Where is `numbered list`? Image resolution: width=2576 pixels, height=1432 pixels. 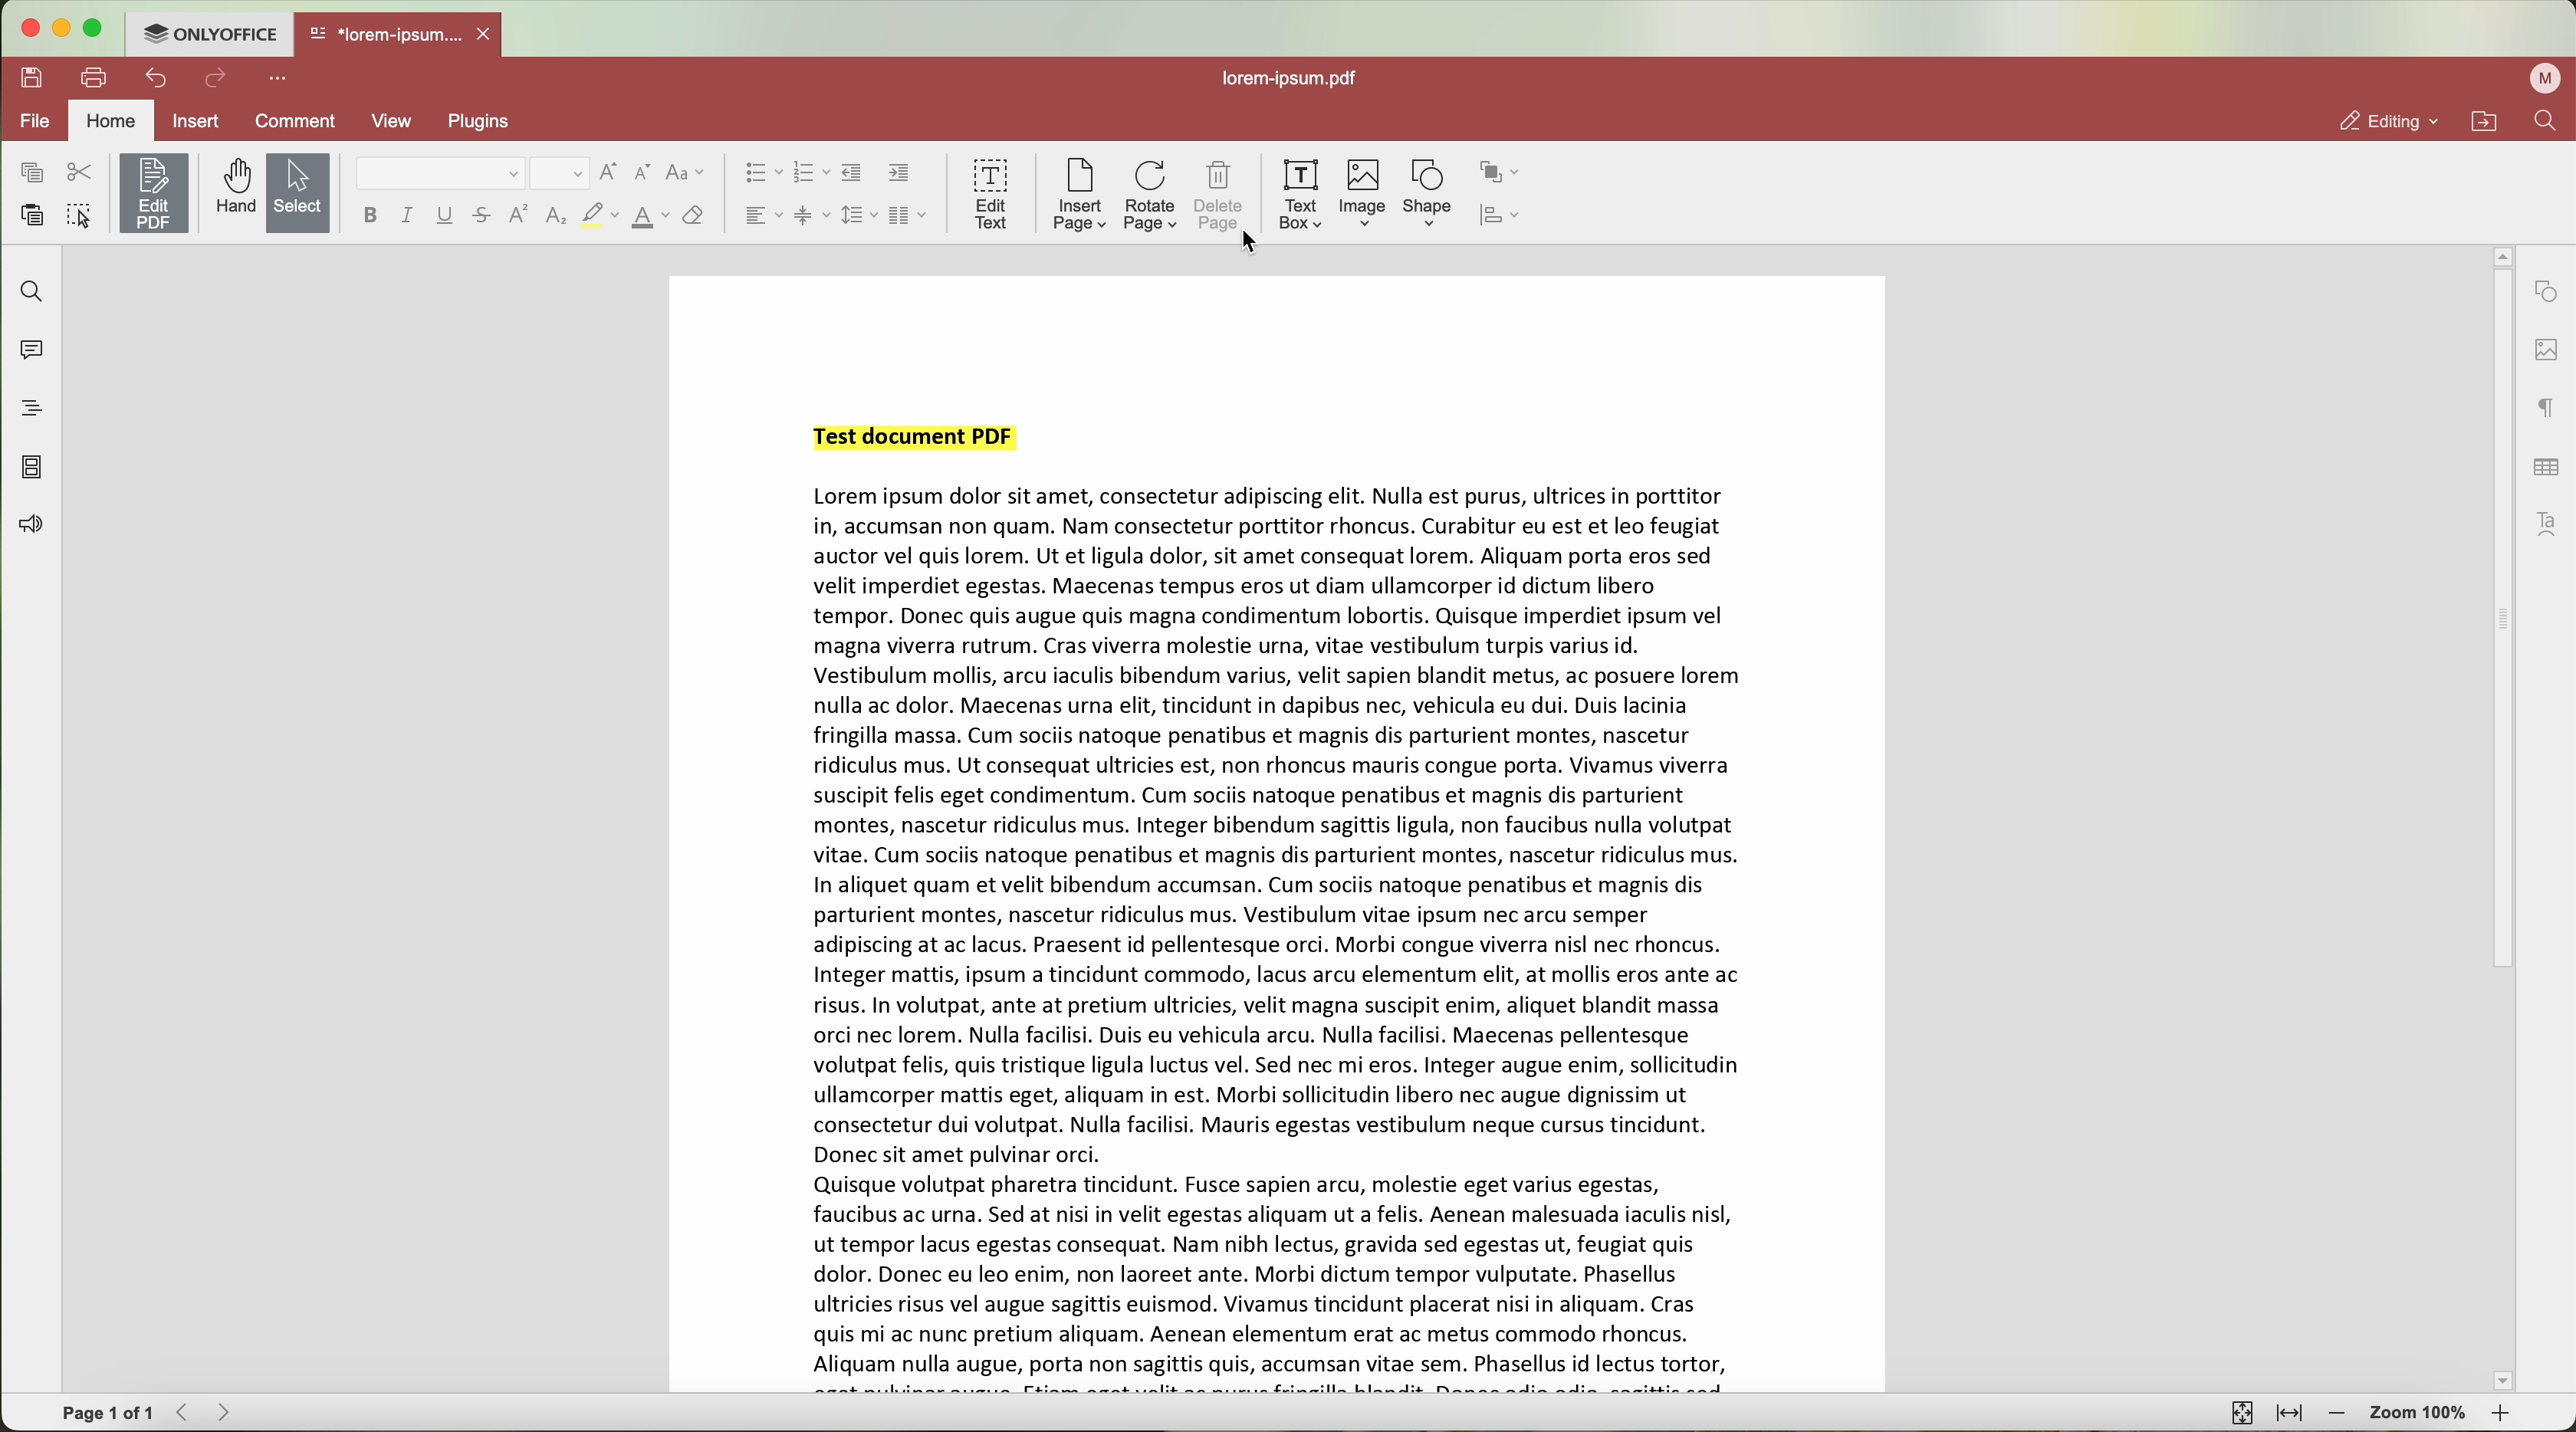
numbered list is located at coordinates (811, 176).